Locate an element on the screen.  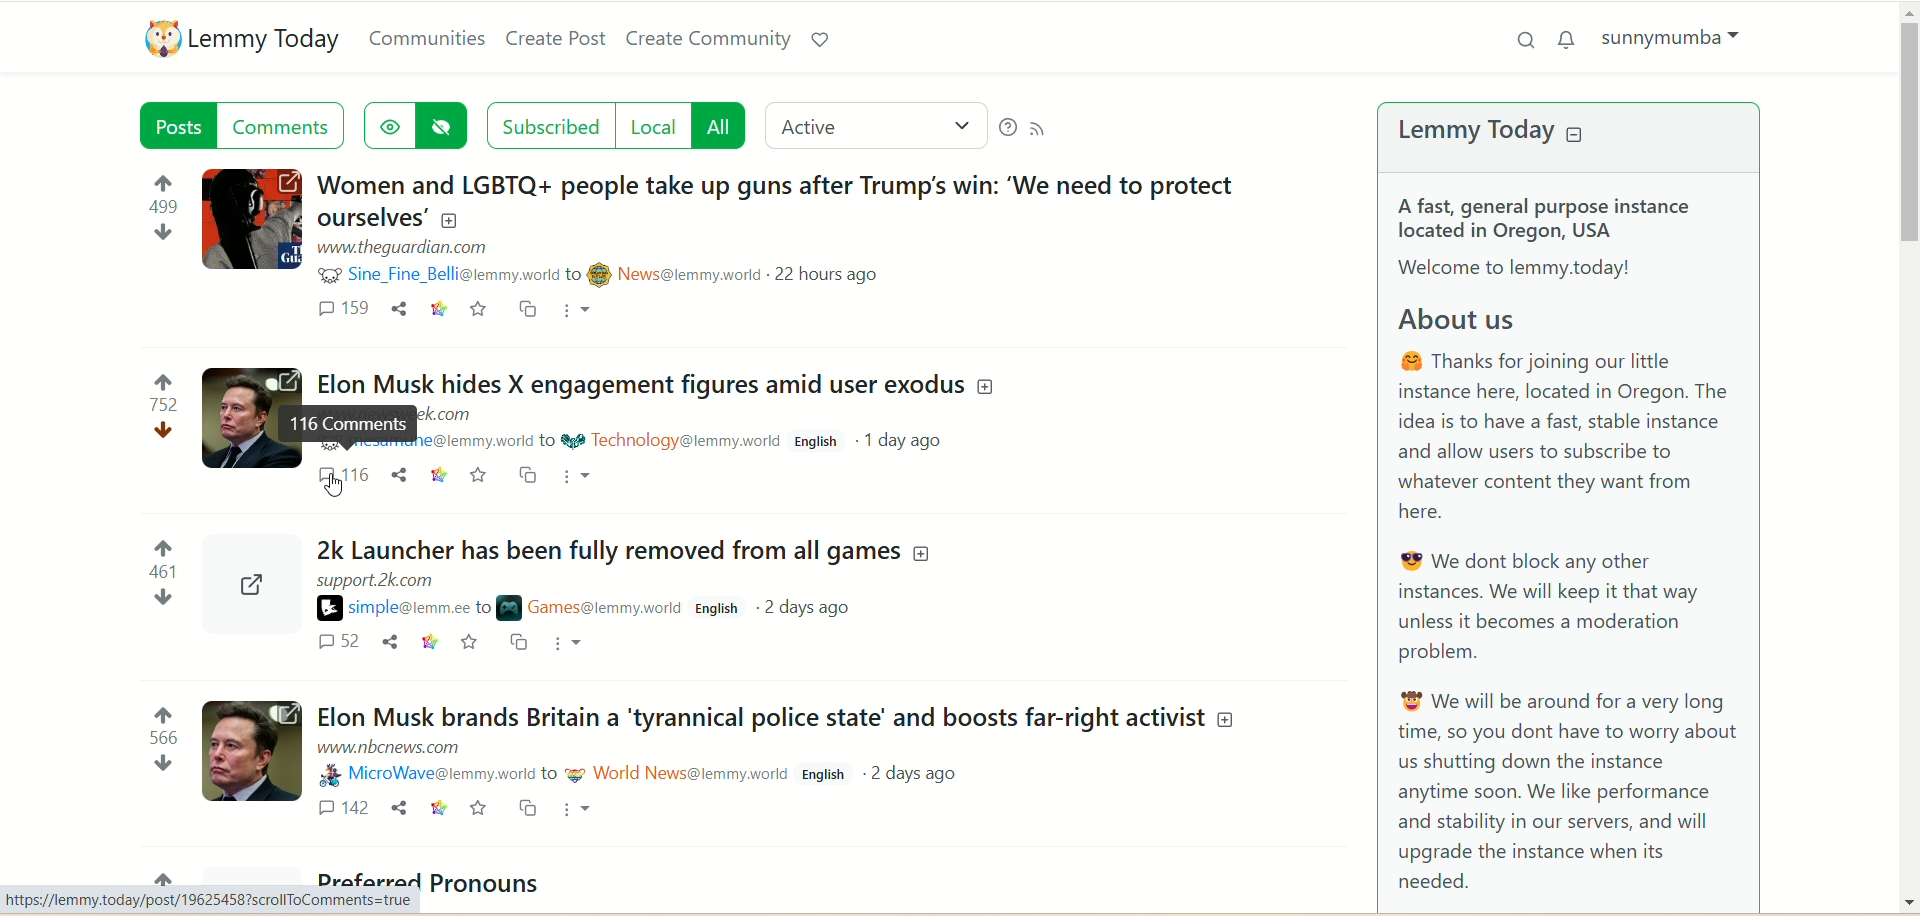
comment is located at coordinates (341, 308).